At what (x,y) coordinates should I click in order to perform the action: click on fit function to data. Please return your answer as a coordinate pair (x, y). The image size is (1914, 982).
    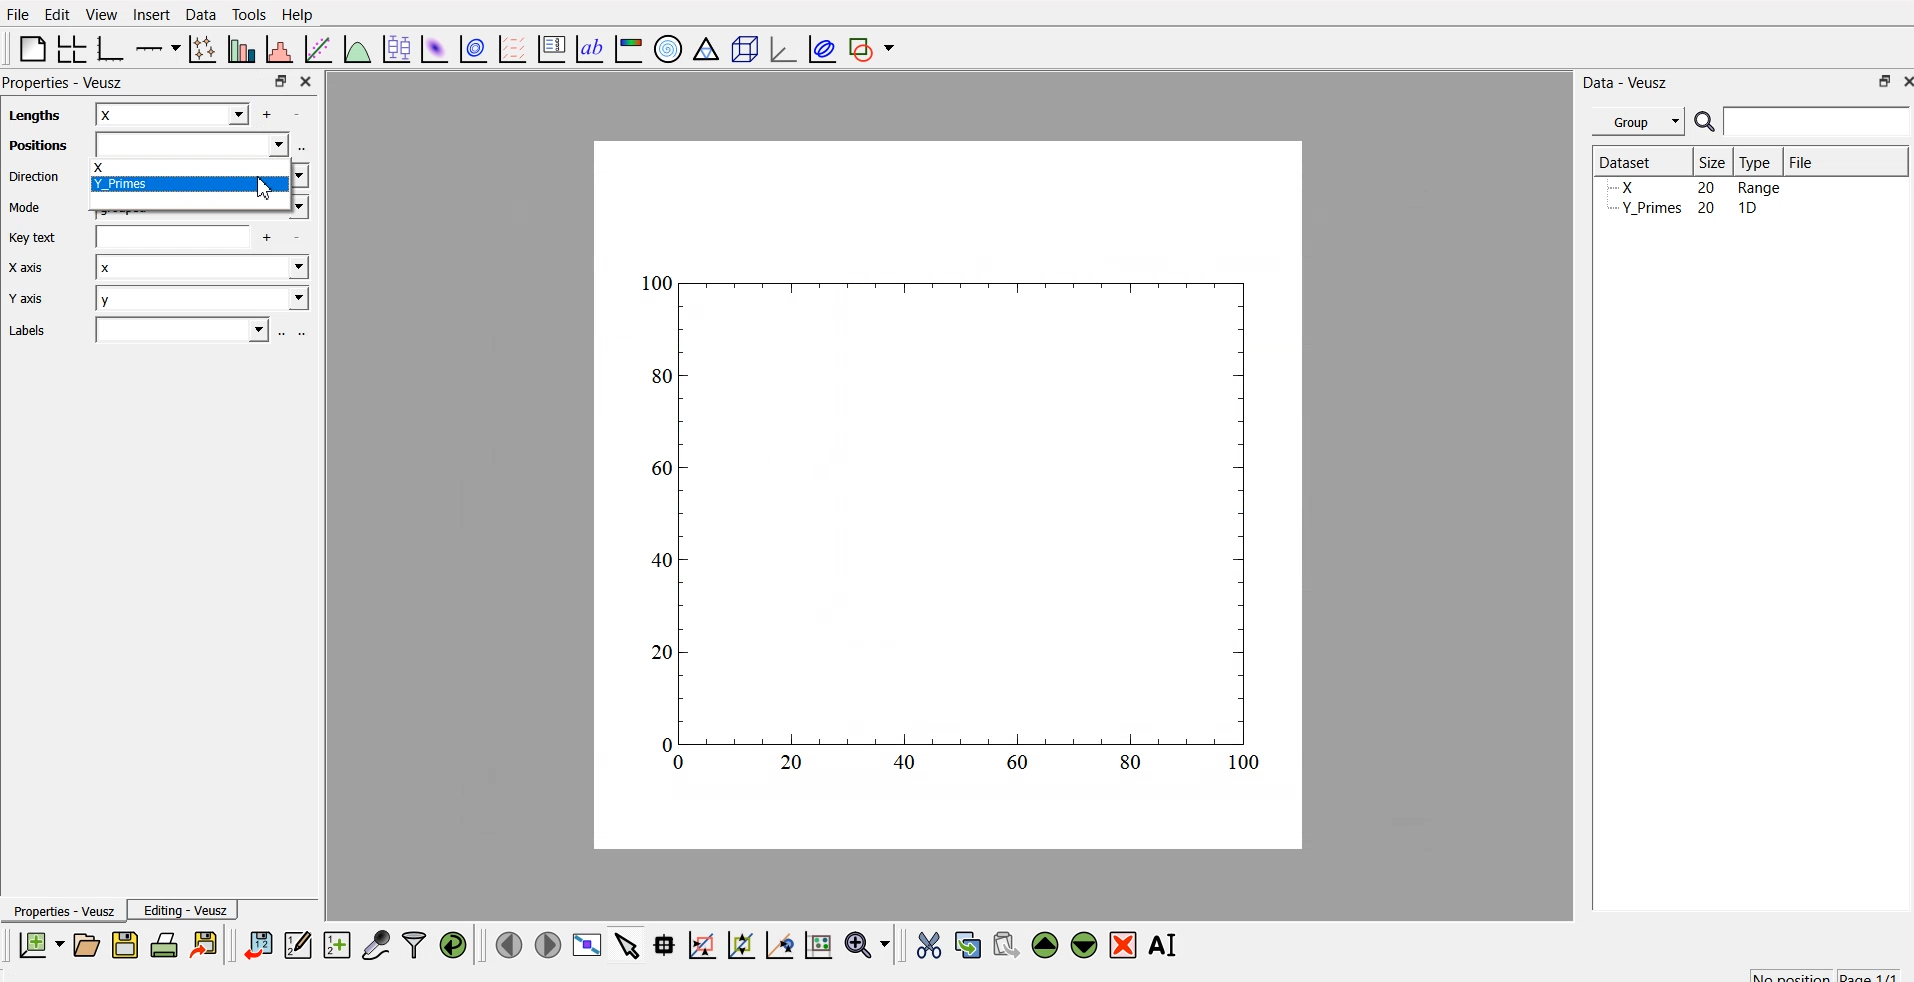
    Looking at the image, I should click on (315, 47).